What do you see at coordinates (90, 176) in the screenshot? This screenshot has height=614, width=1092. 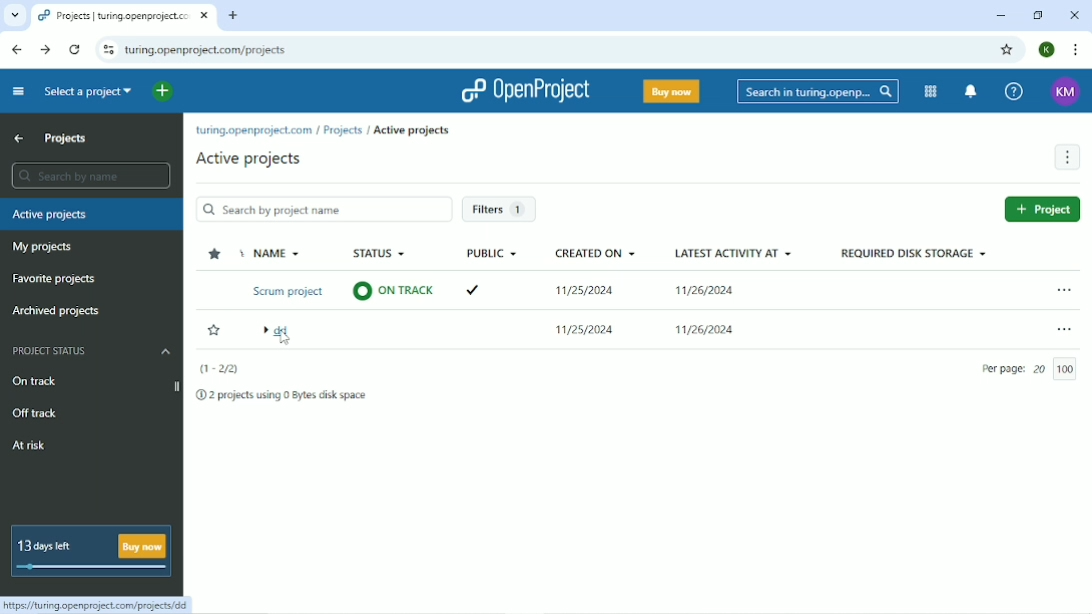 I see `Search by name` at bounding box center [90, 176].